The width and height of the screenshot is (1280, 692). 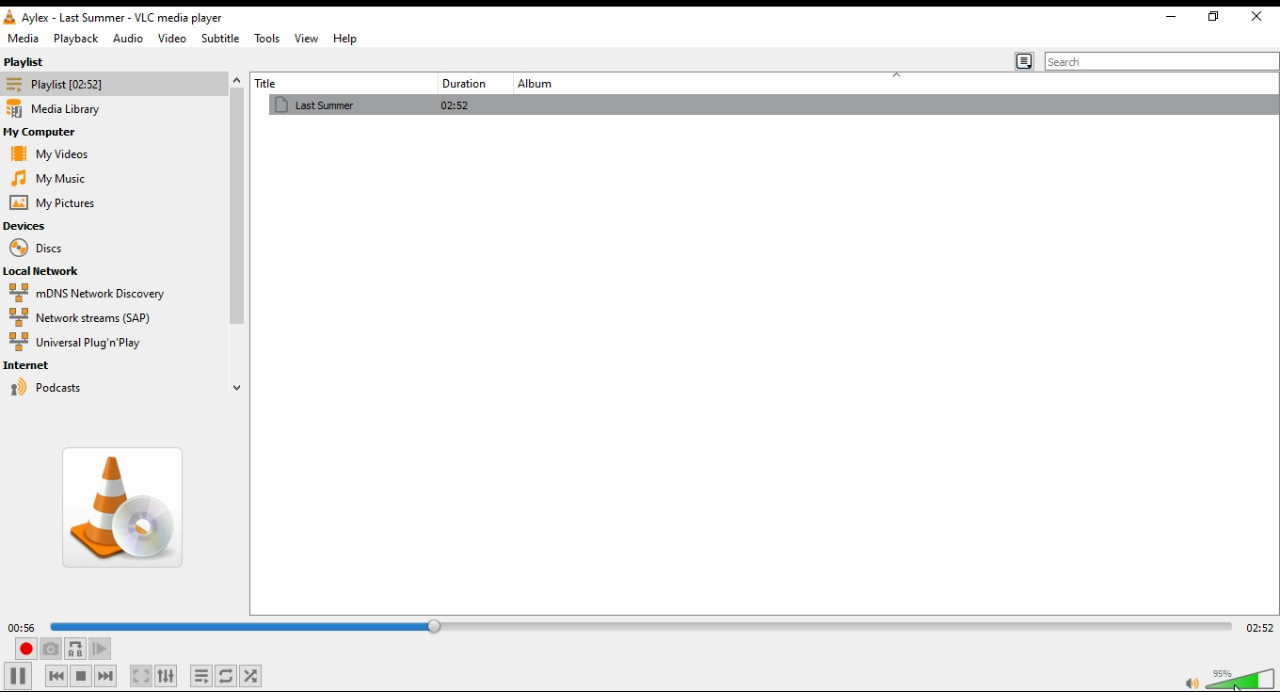 What do you see at coordinates (13, 18) in the screenshot?
I see `vlc icon` at bounding box center [13, 18].